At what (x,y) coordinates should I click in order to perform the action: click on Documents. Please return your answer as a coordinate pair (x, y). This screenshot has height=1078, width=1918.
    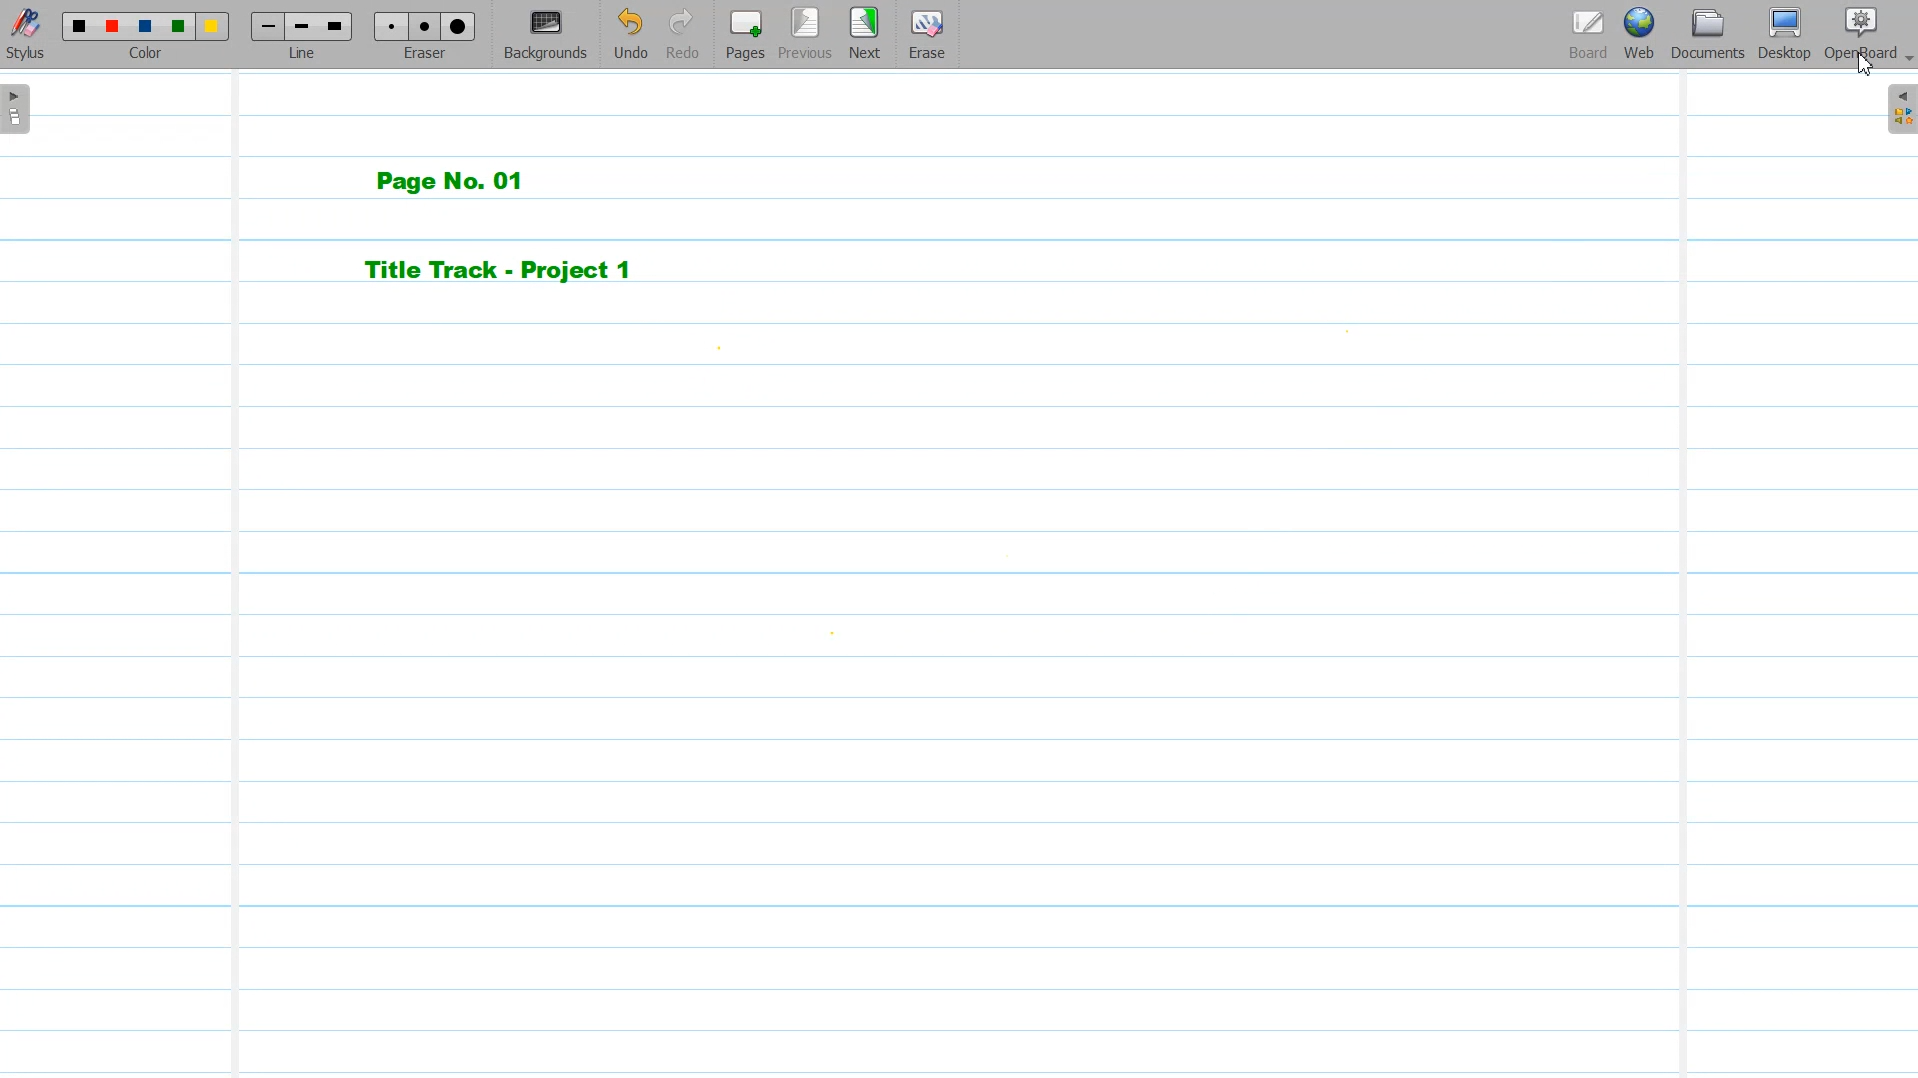
    Looking at the image, I should click on (1707, 34).